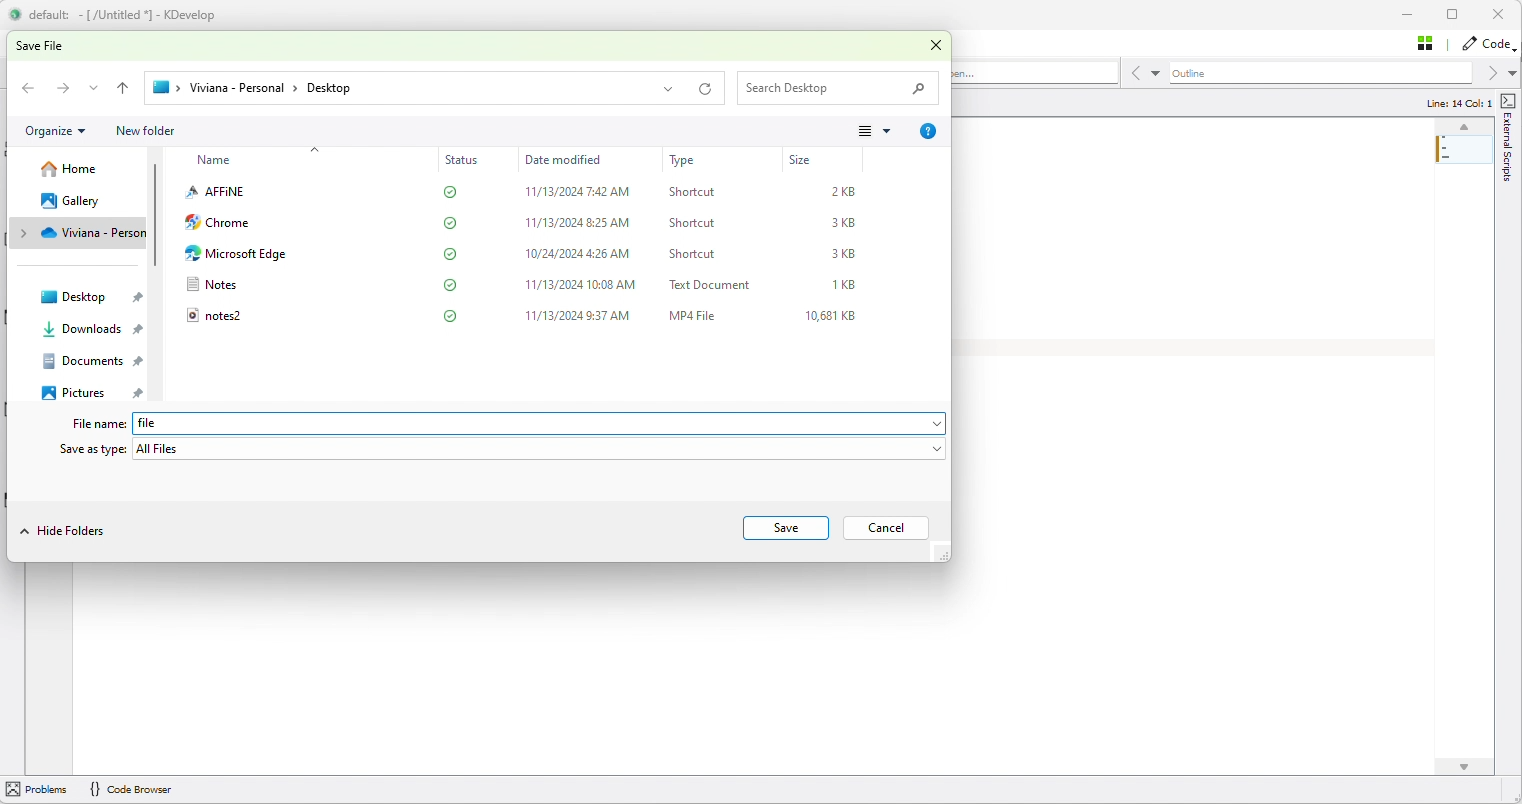 Image resolution: width=1522 pixels, height=804 pixels. Describe the element at coordinates (706, 91) in the screenshot. I see `reload` at that location.